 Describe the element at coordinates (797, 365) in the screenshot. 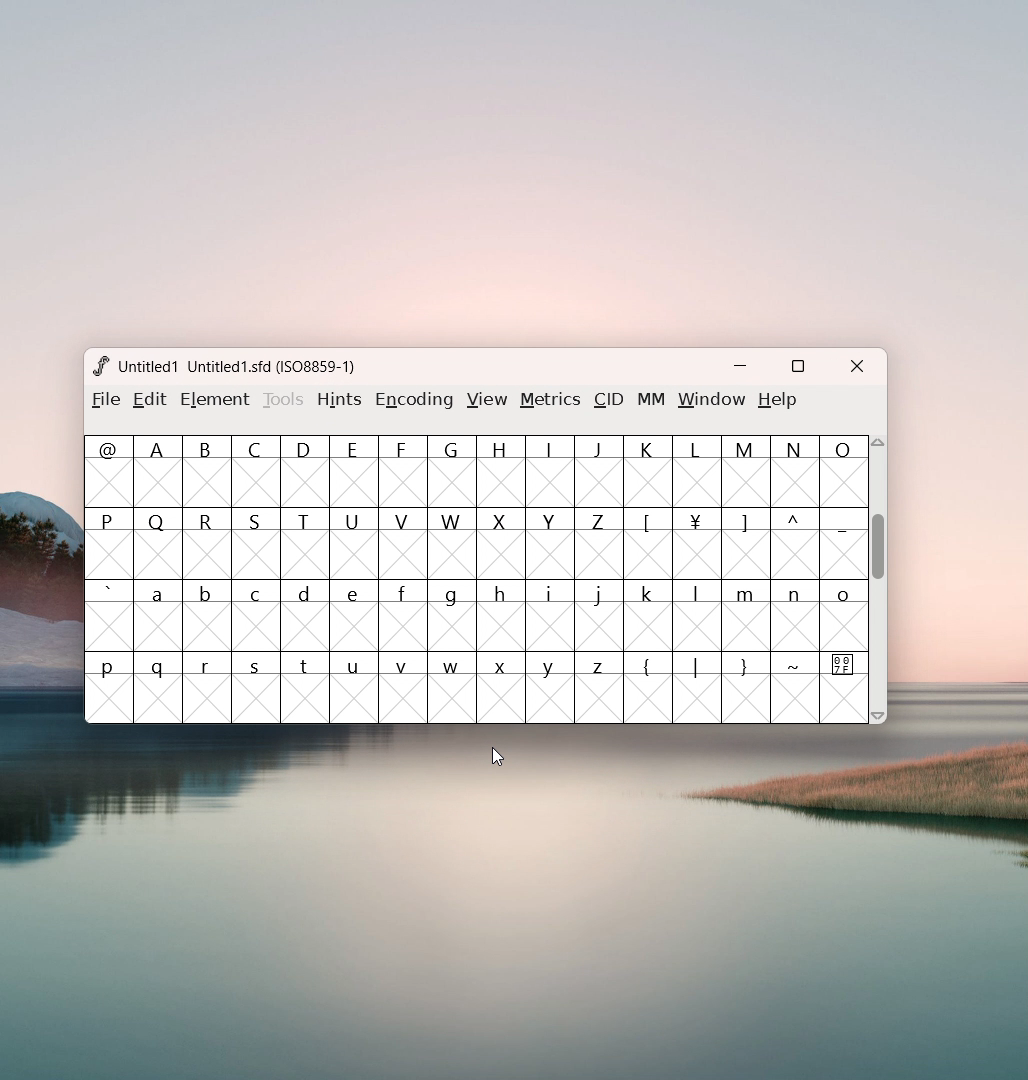

I see `maximize` at that location.